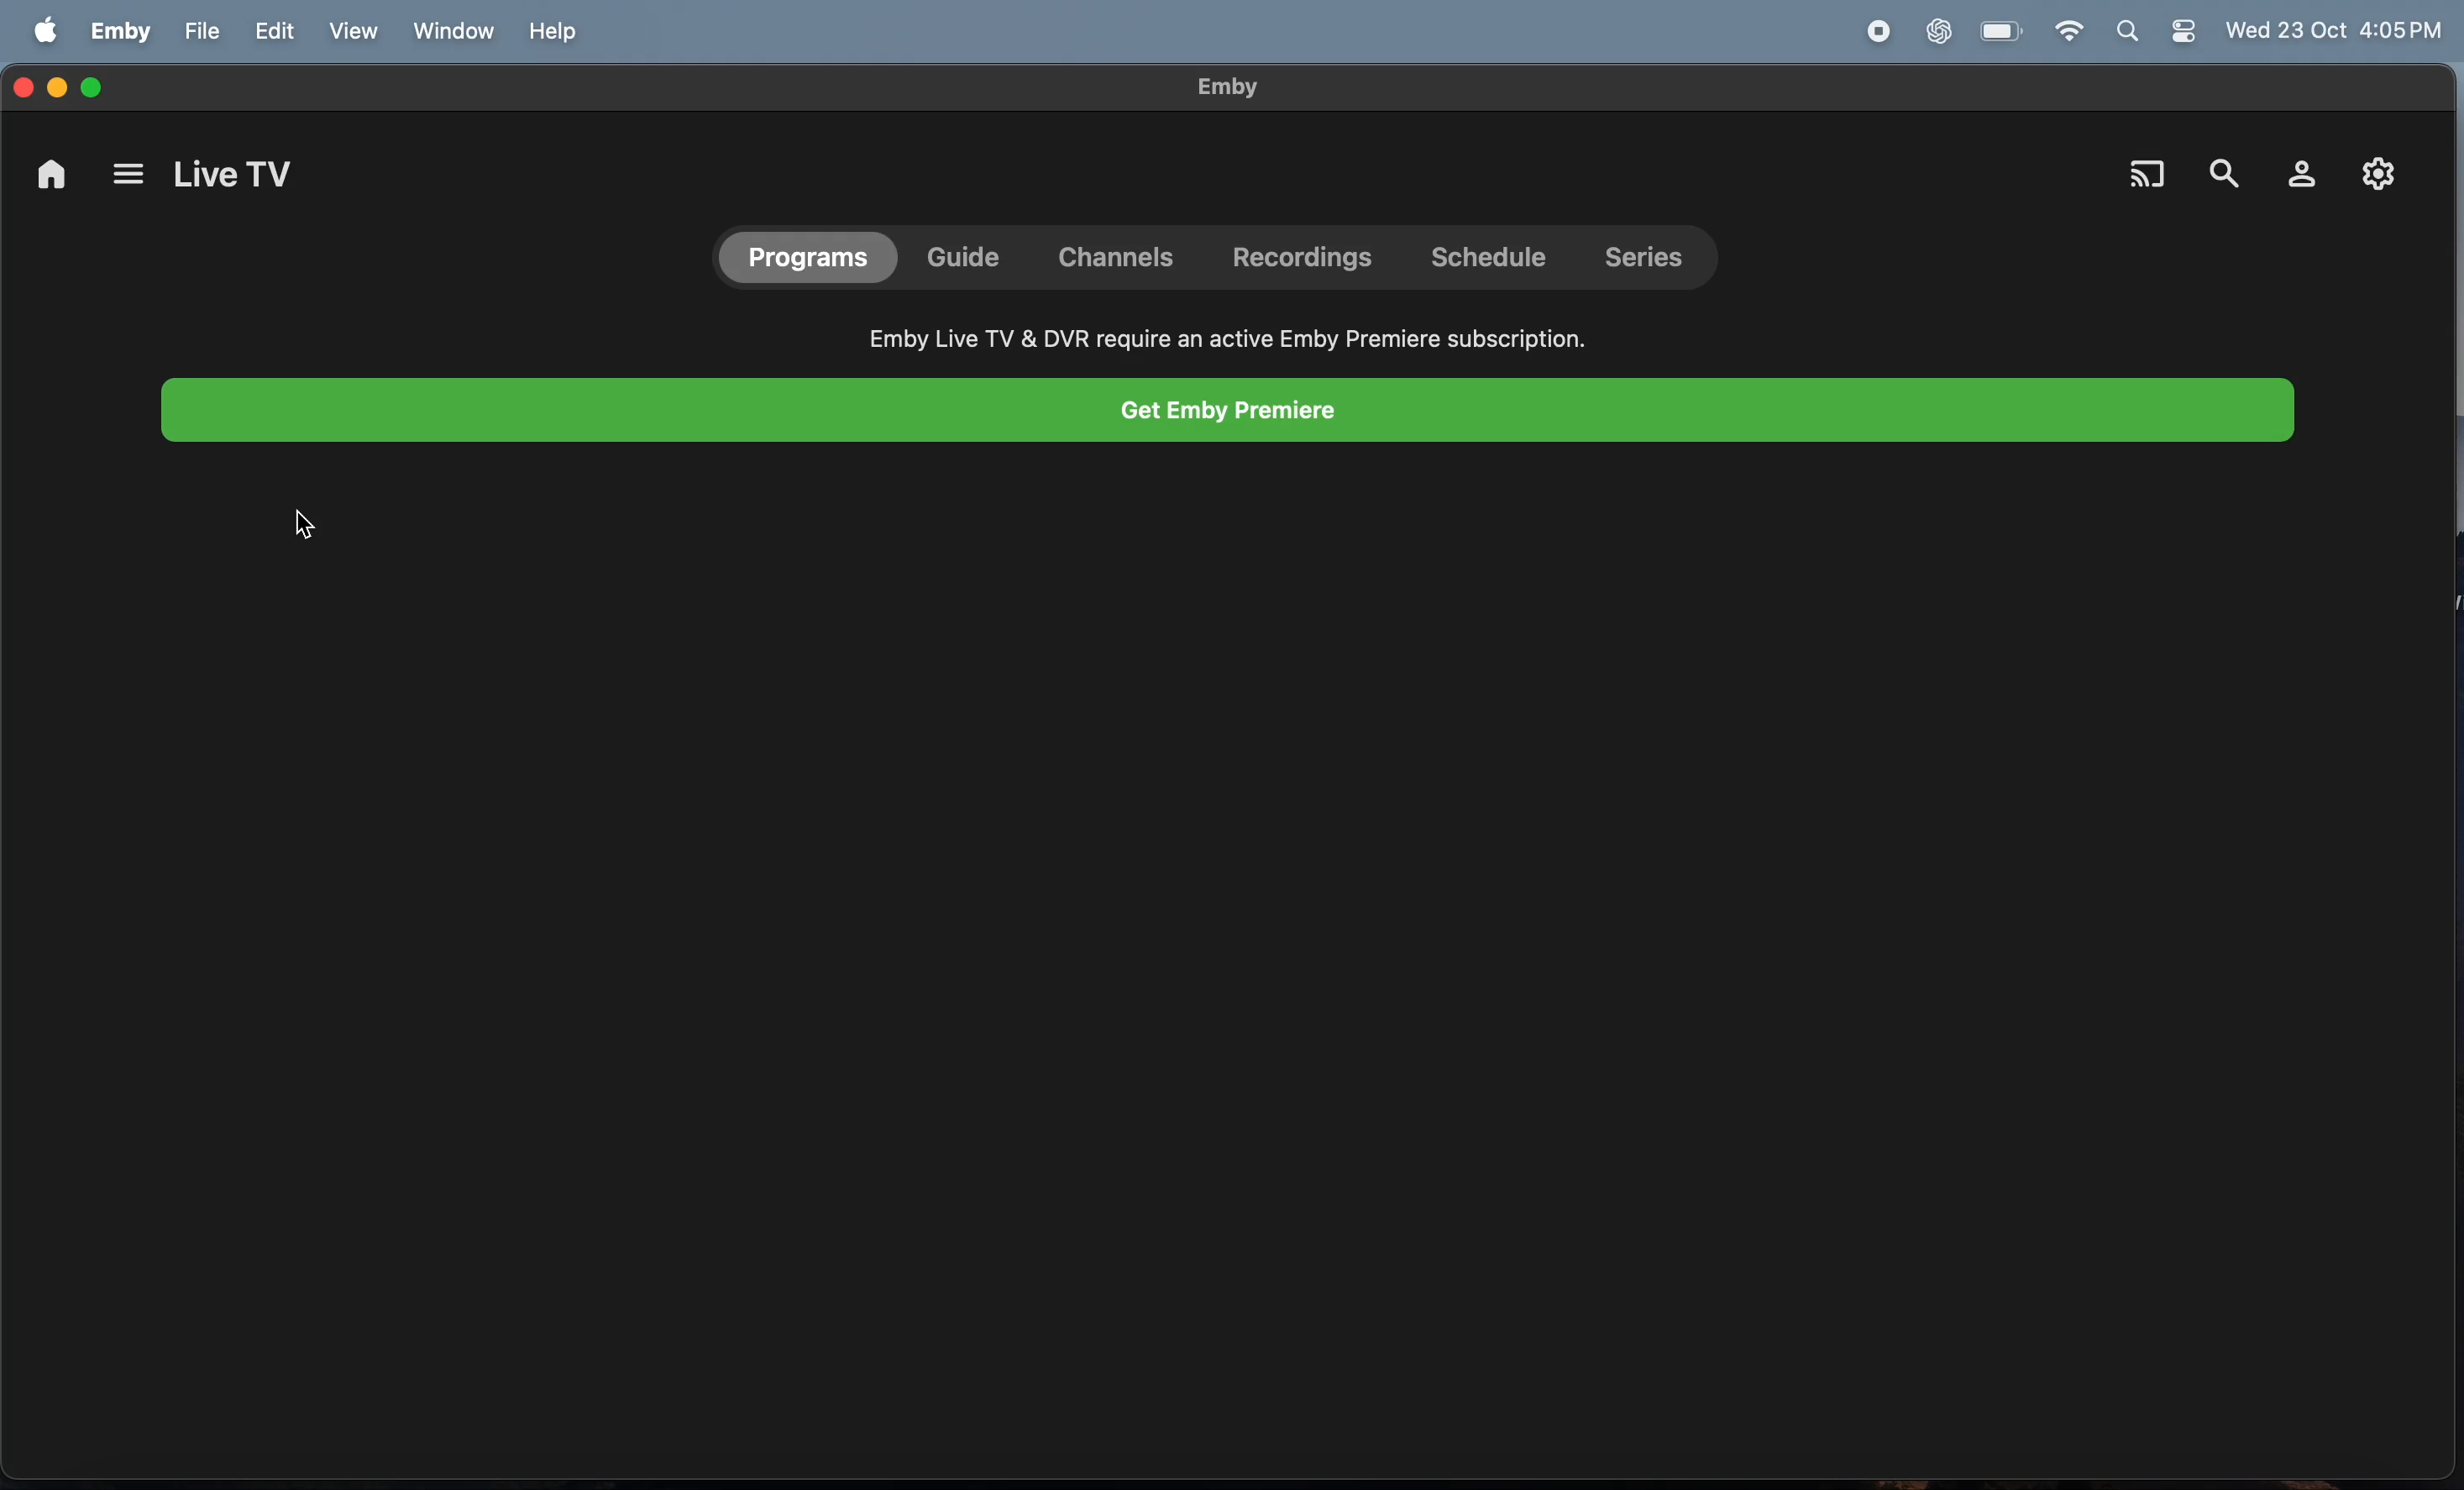  Describe the element at coordinates (807, 256) in the screenshot. I see `programs` at that location.